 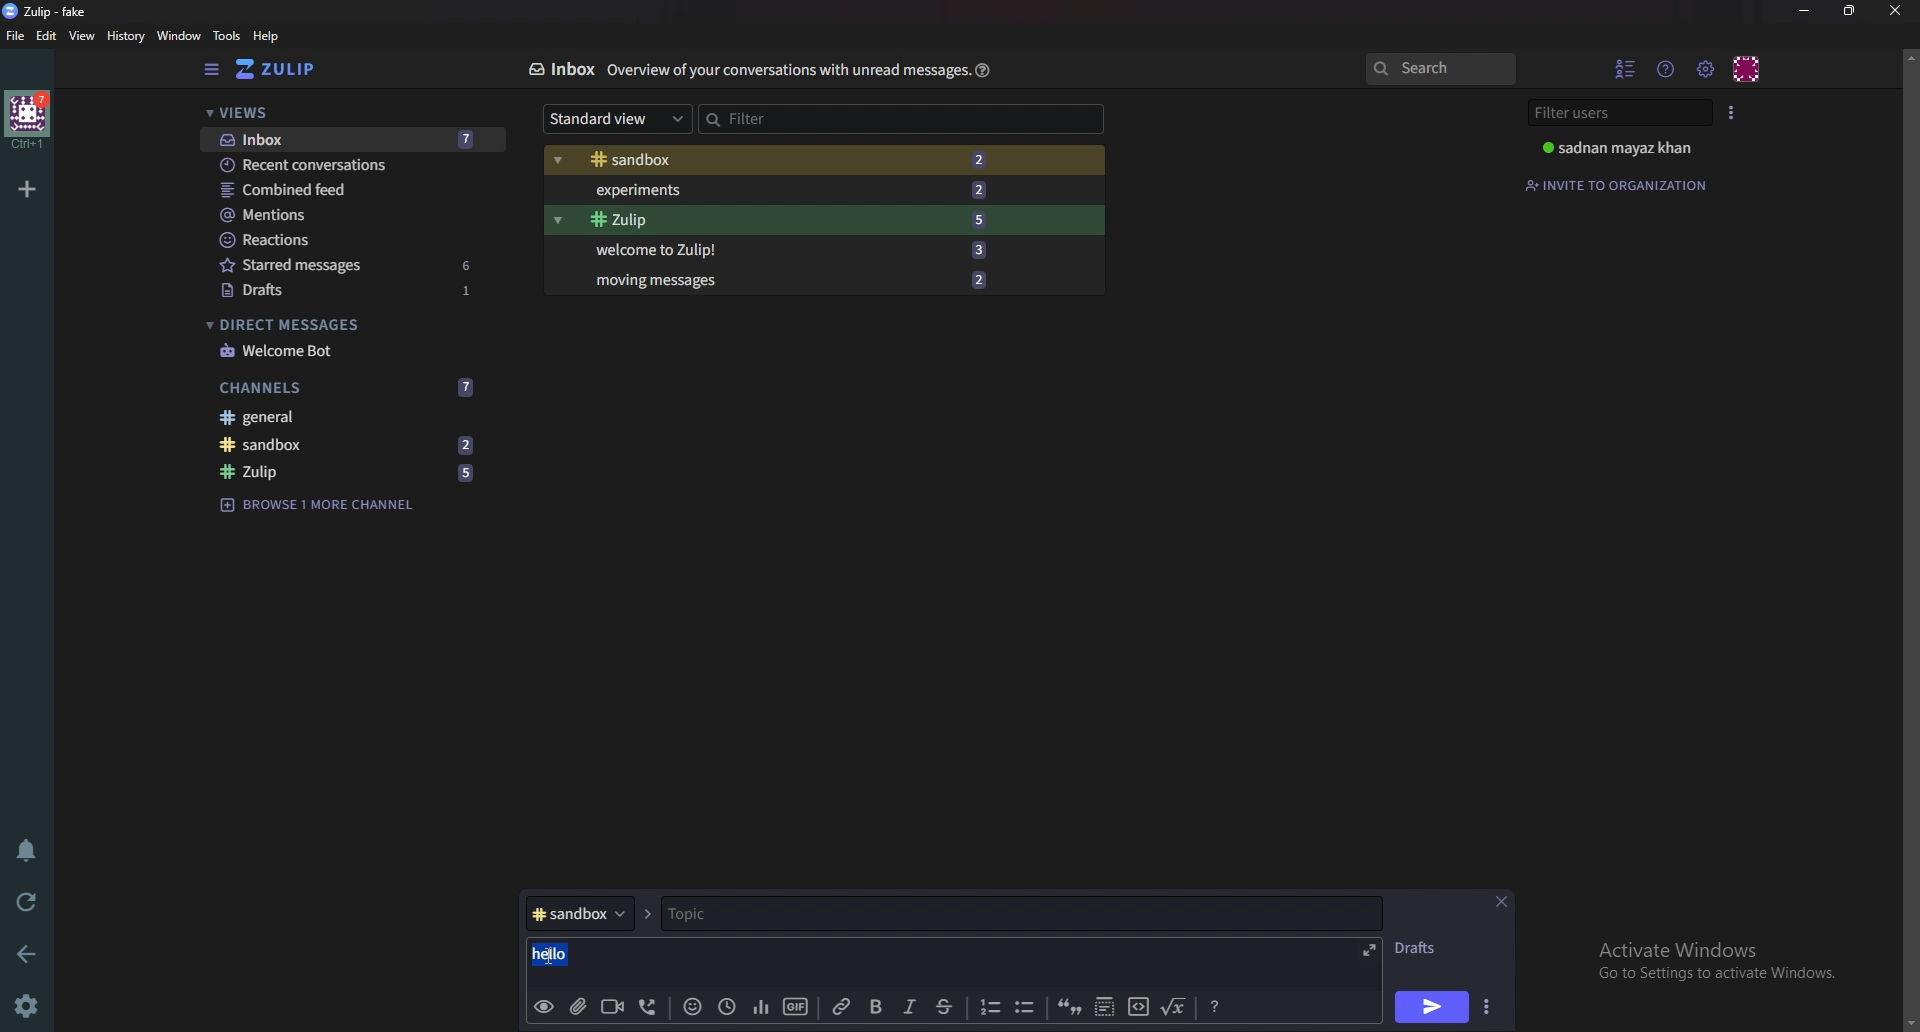 I want to click on Experiments 2, so click(x=786, y=190).